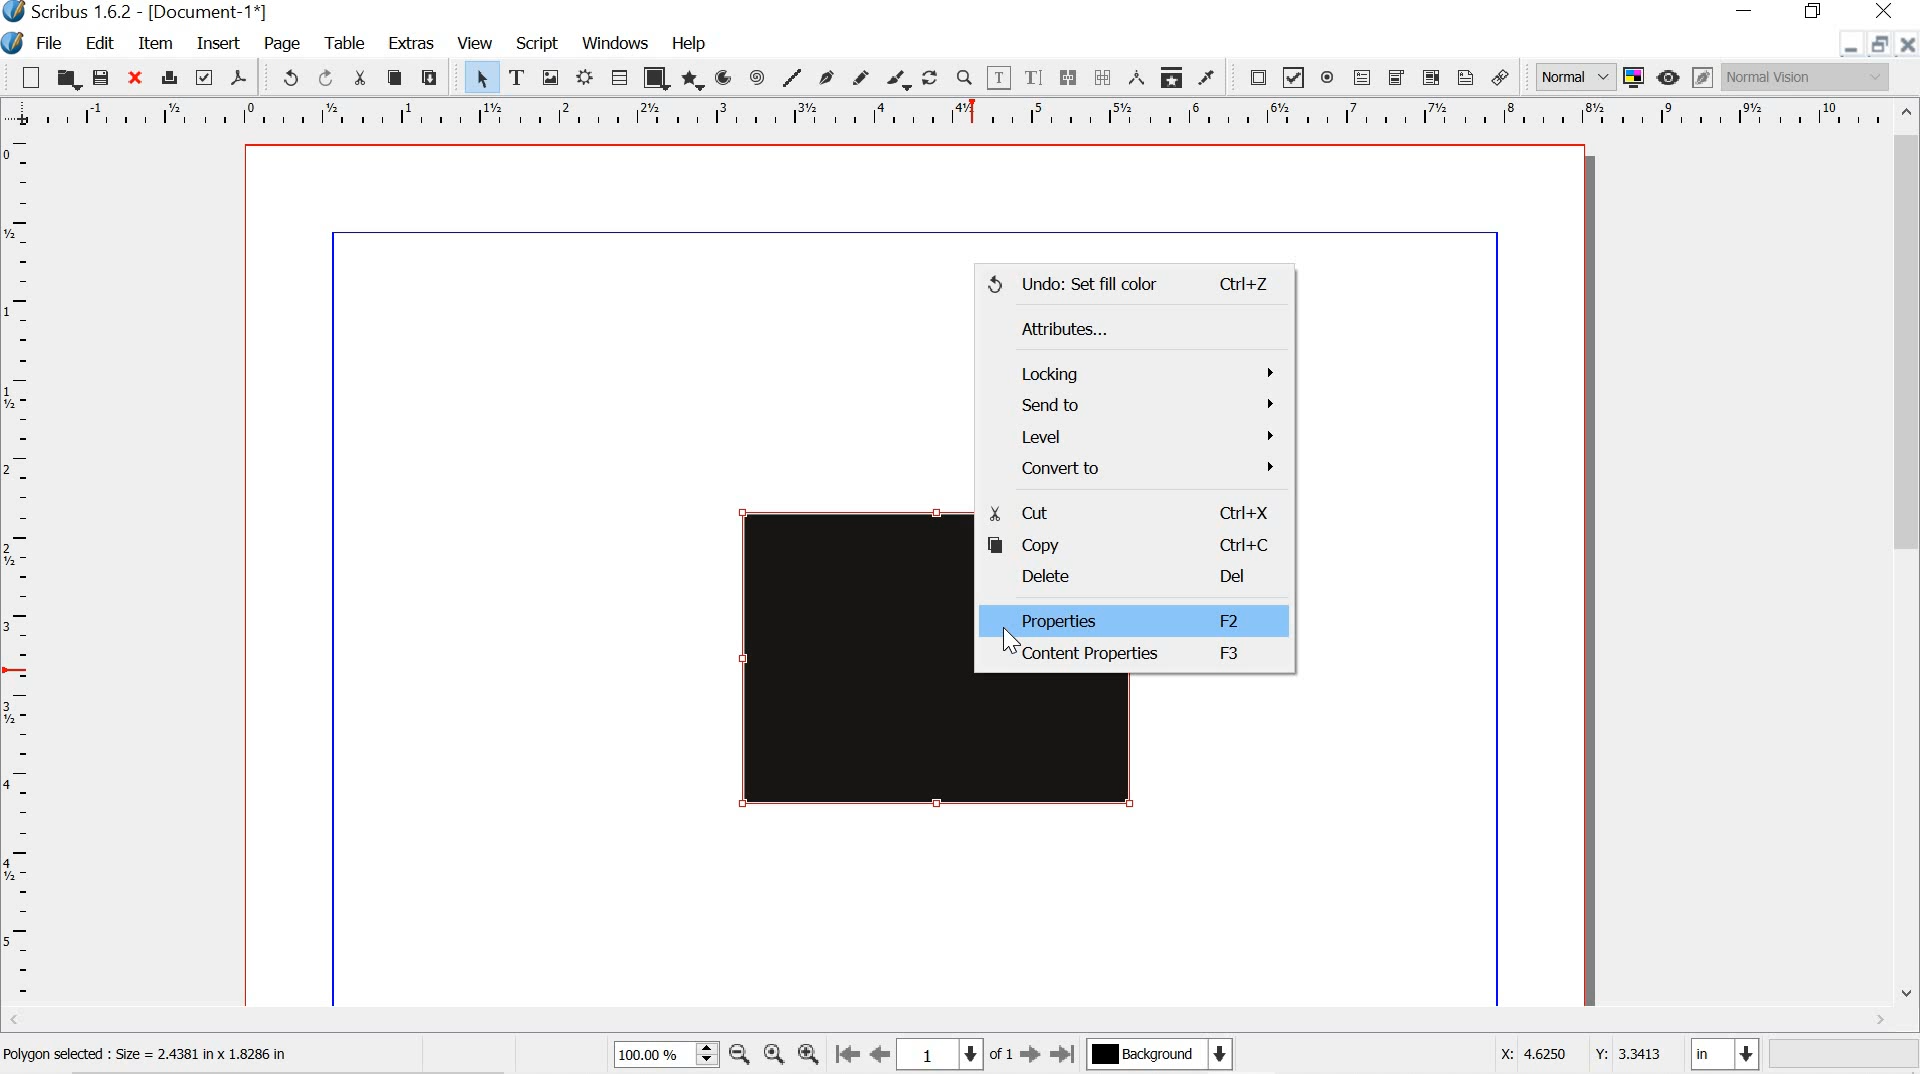  What do you see at coordinates (410, 44) in the screenshot?
I see `extras` at bounding box center [410, 44].